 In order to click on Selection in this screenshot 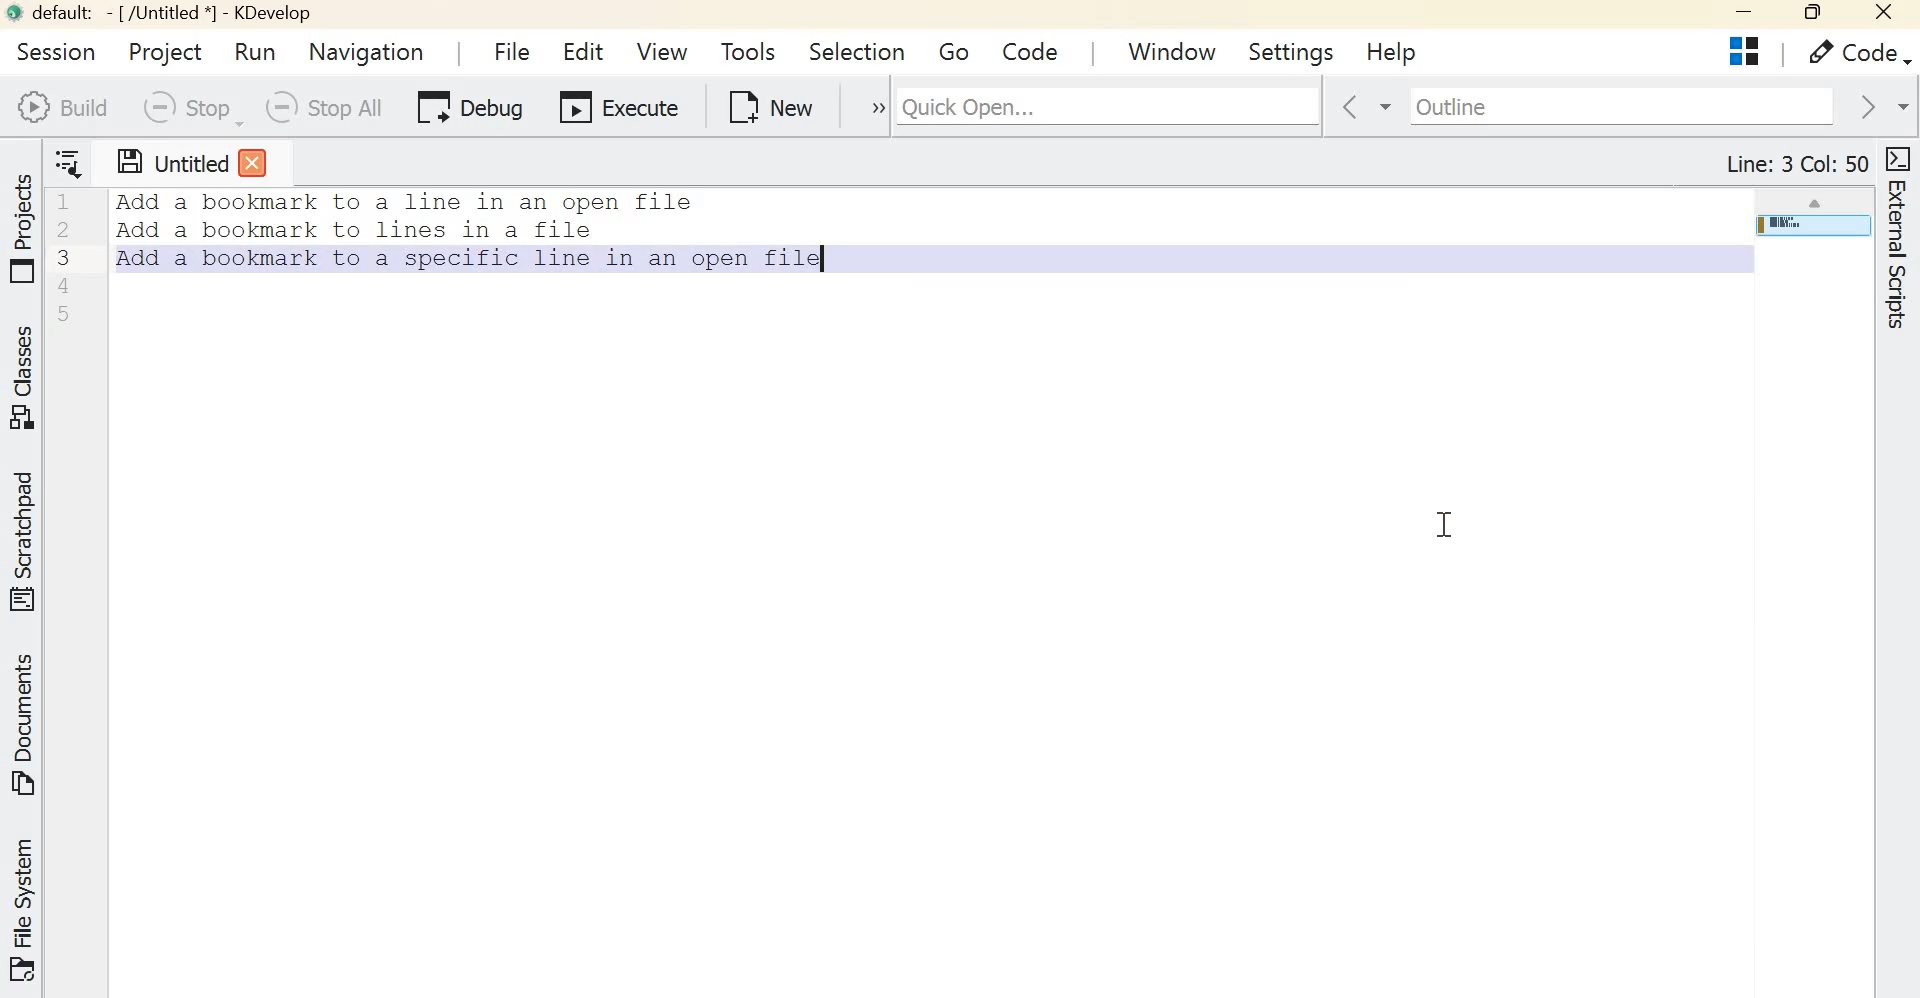, I will do `click(857, 50)`.